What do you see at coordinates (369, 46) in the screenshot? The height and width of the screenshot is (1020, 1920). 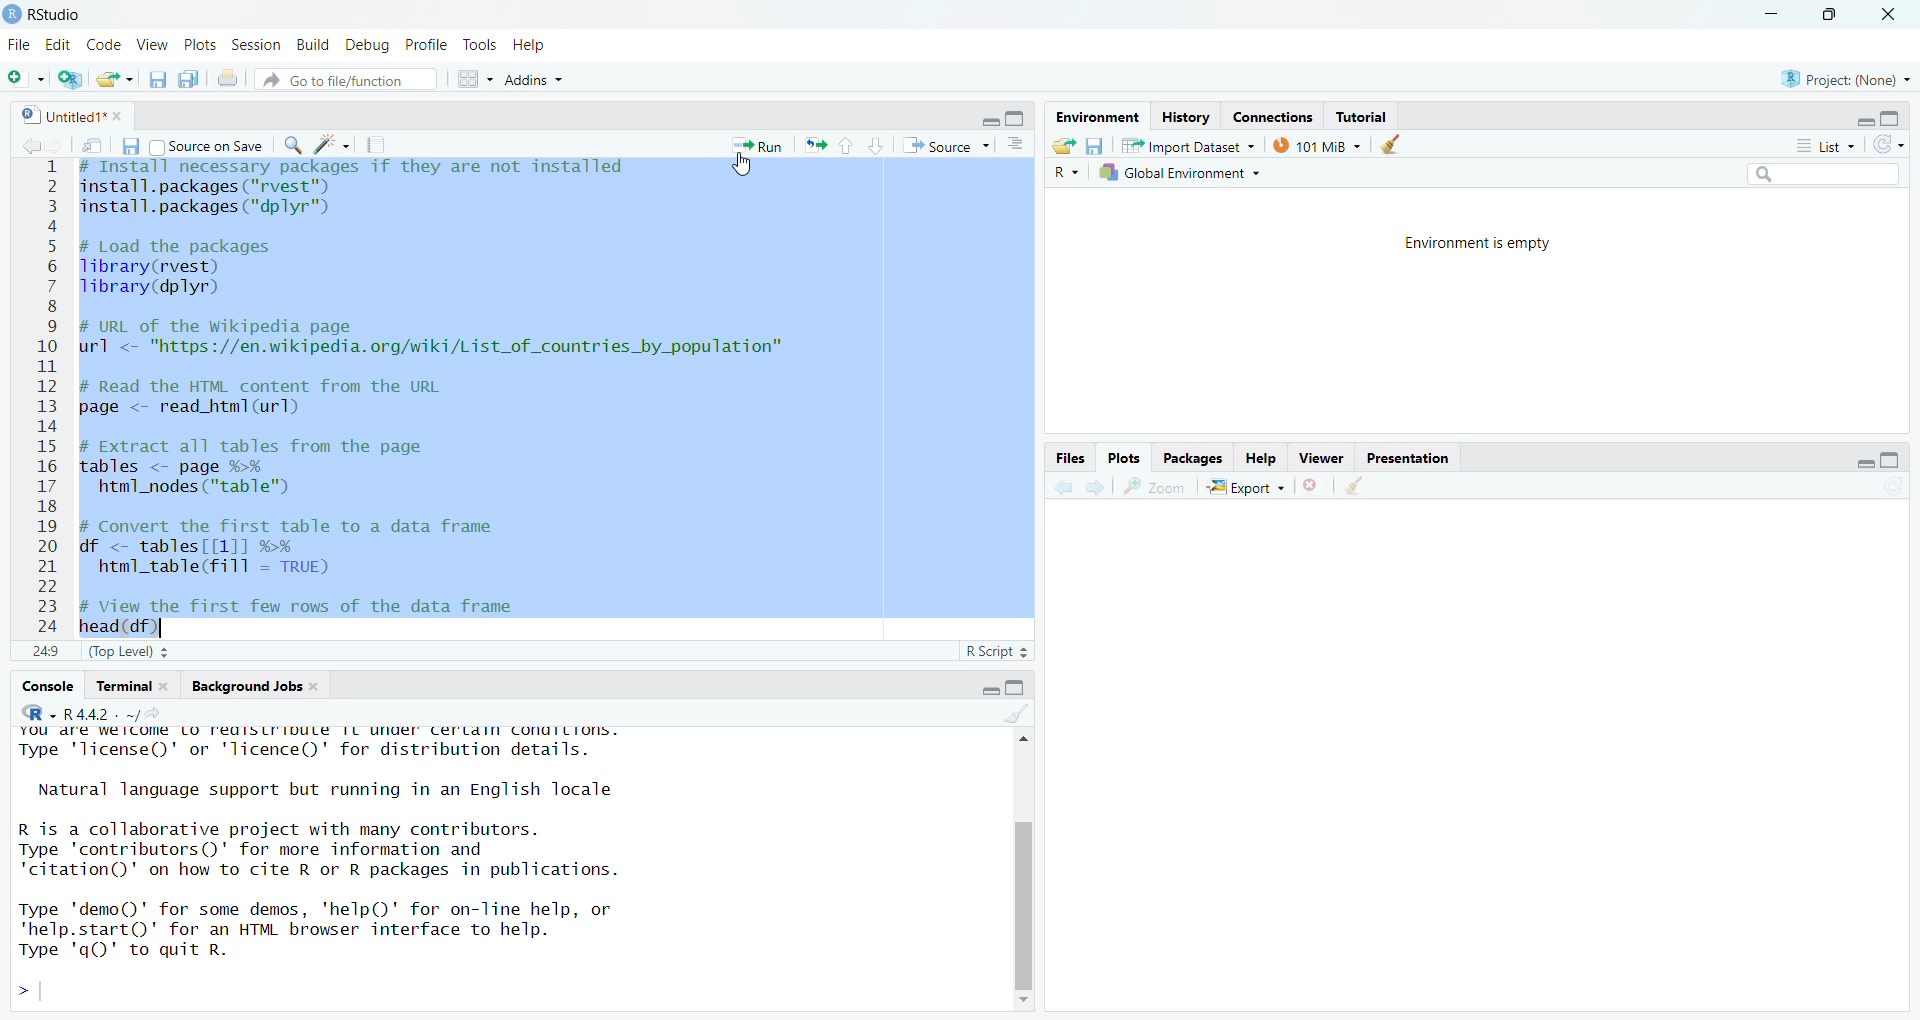 I see `Debug` at bounding box center [369, 46].